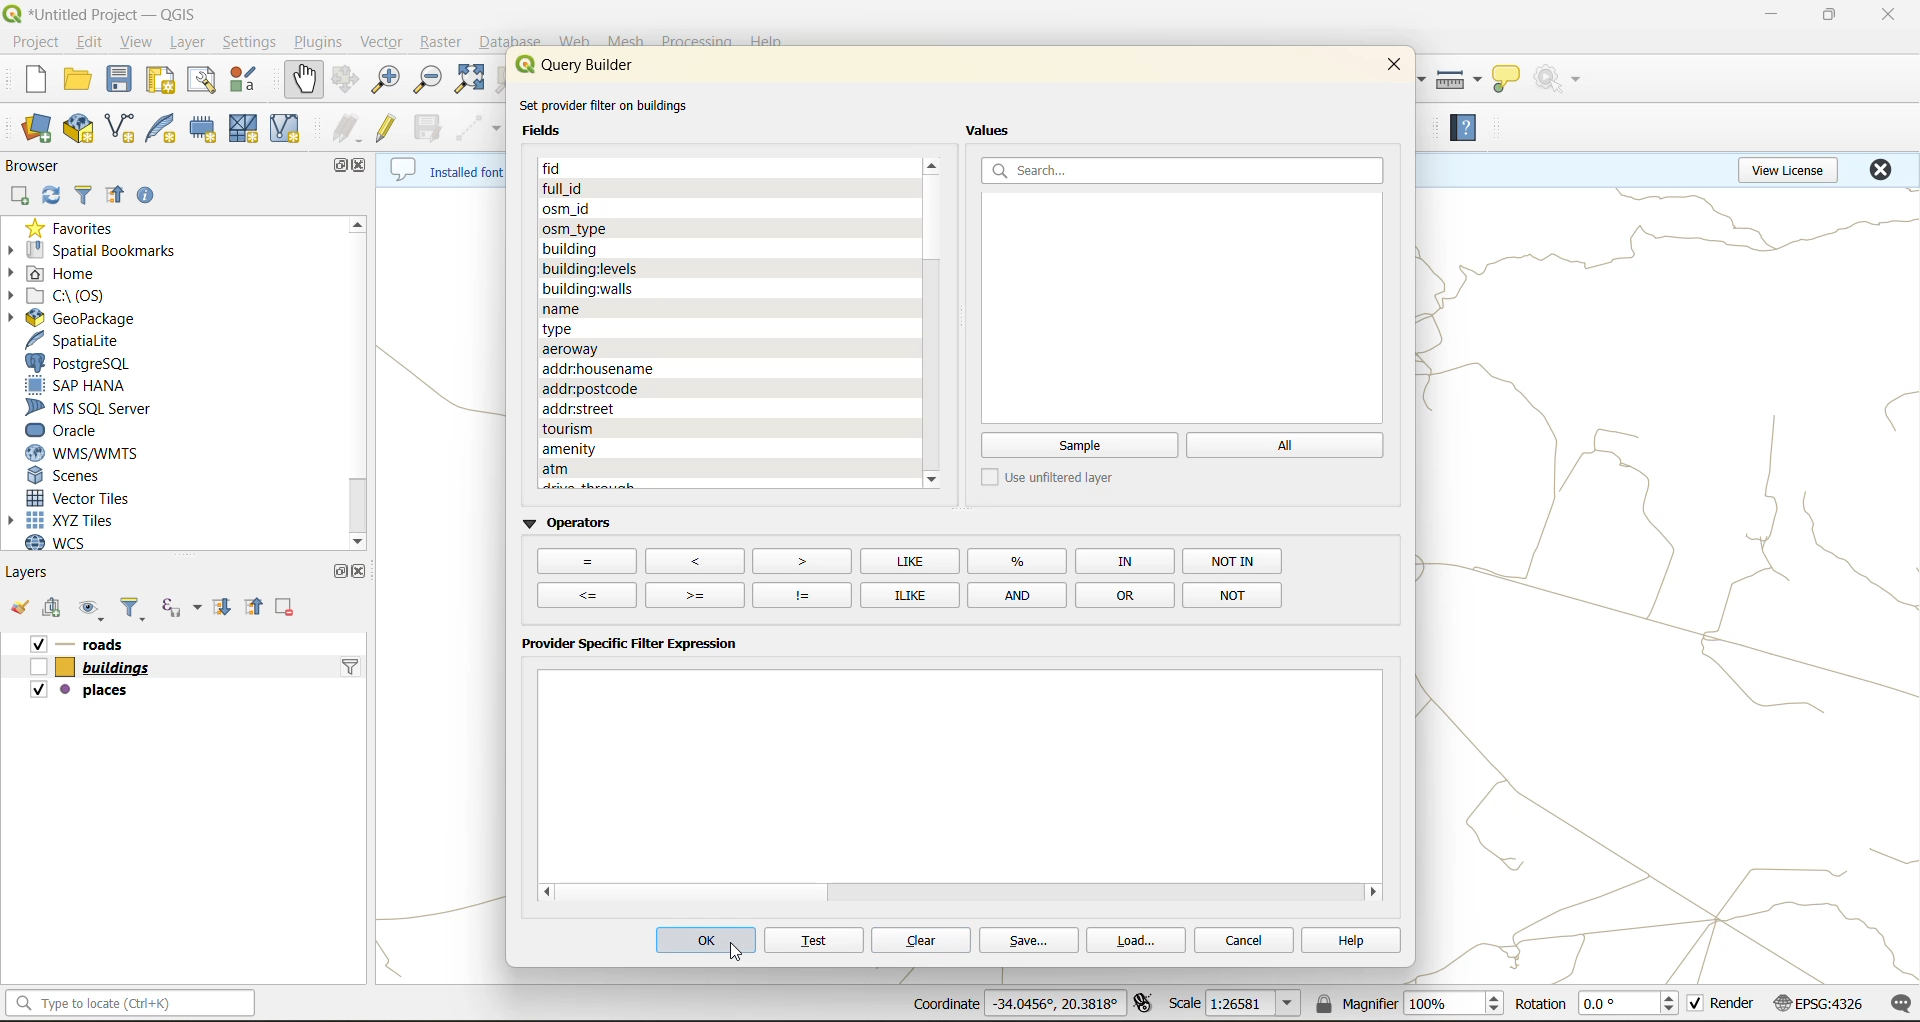 The height and width of the screenshot is (1022, 1920). What do you see at coordinates (1473, 132) in the screenshot?
I see `help` at bounding box center [1473, 132].